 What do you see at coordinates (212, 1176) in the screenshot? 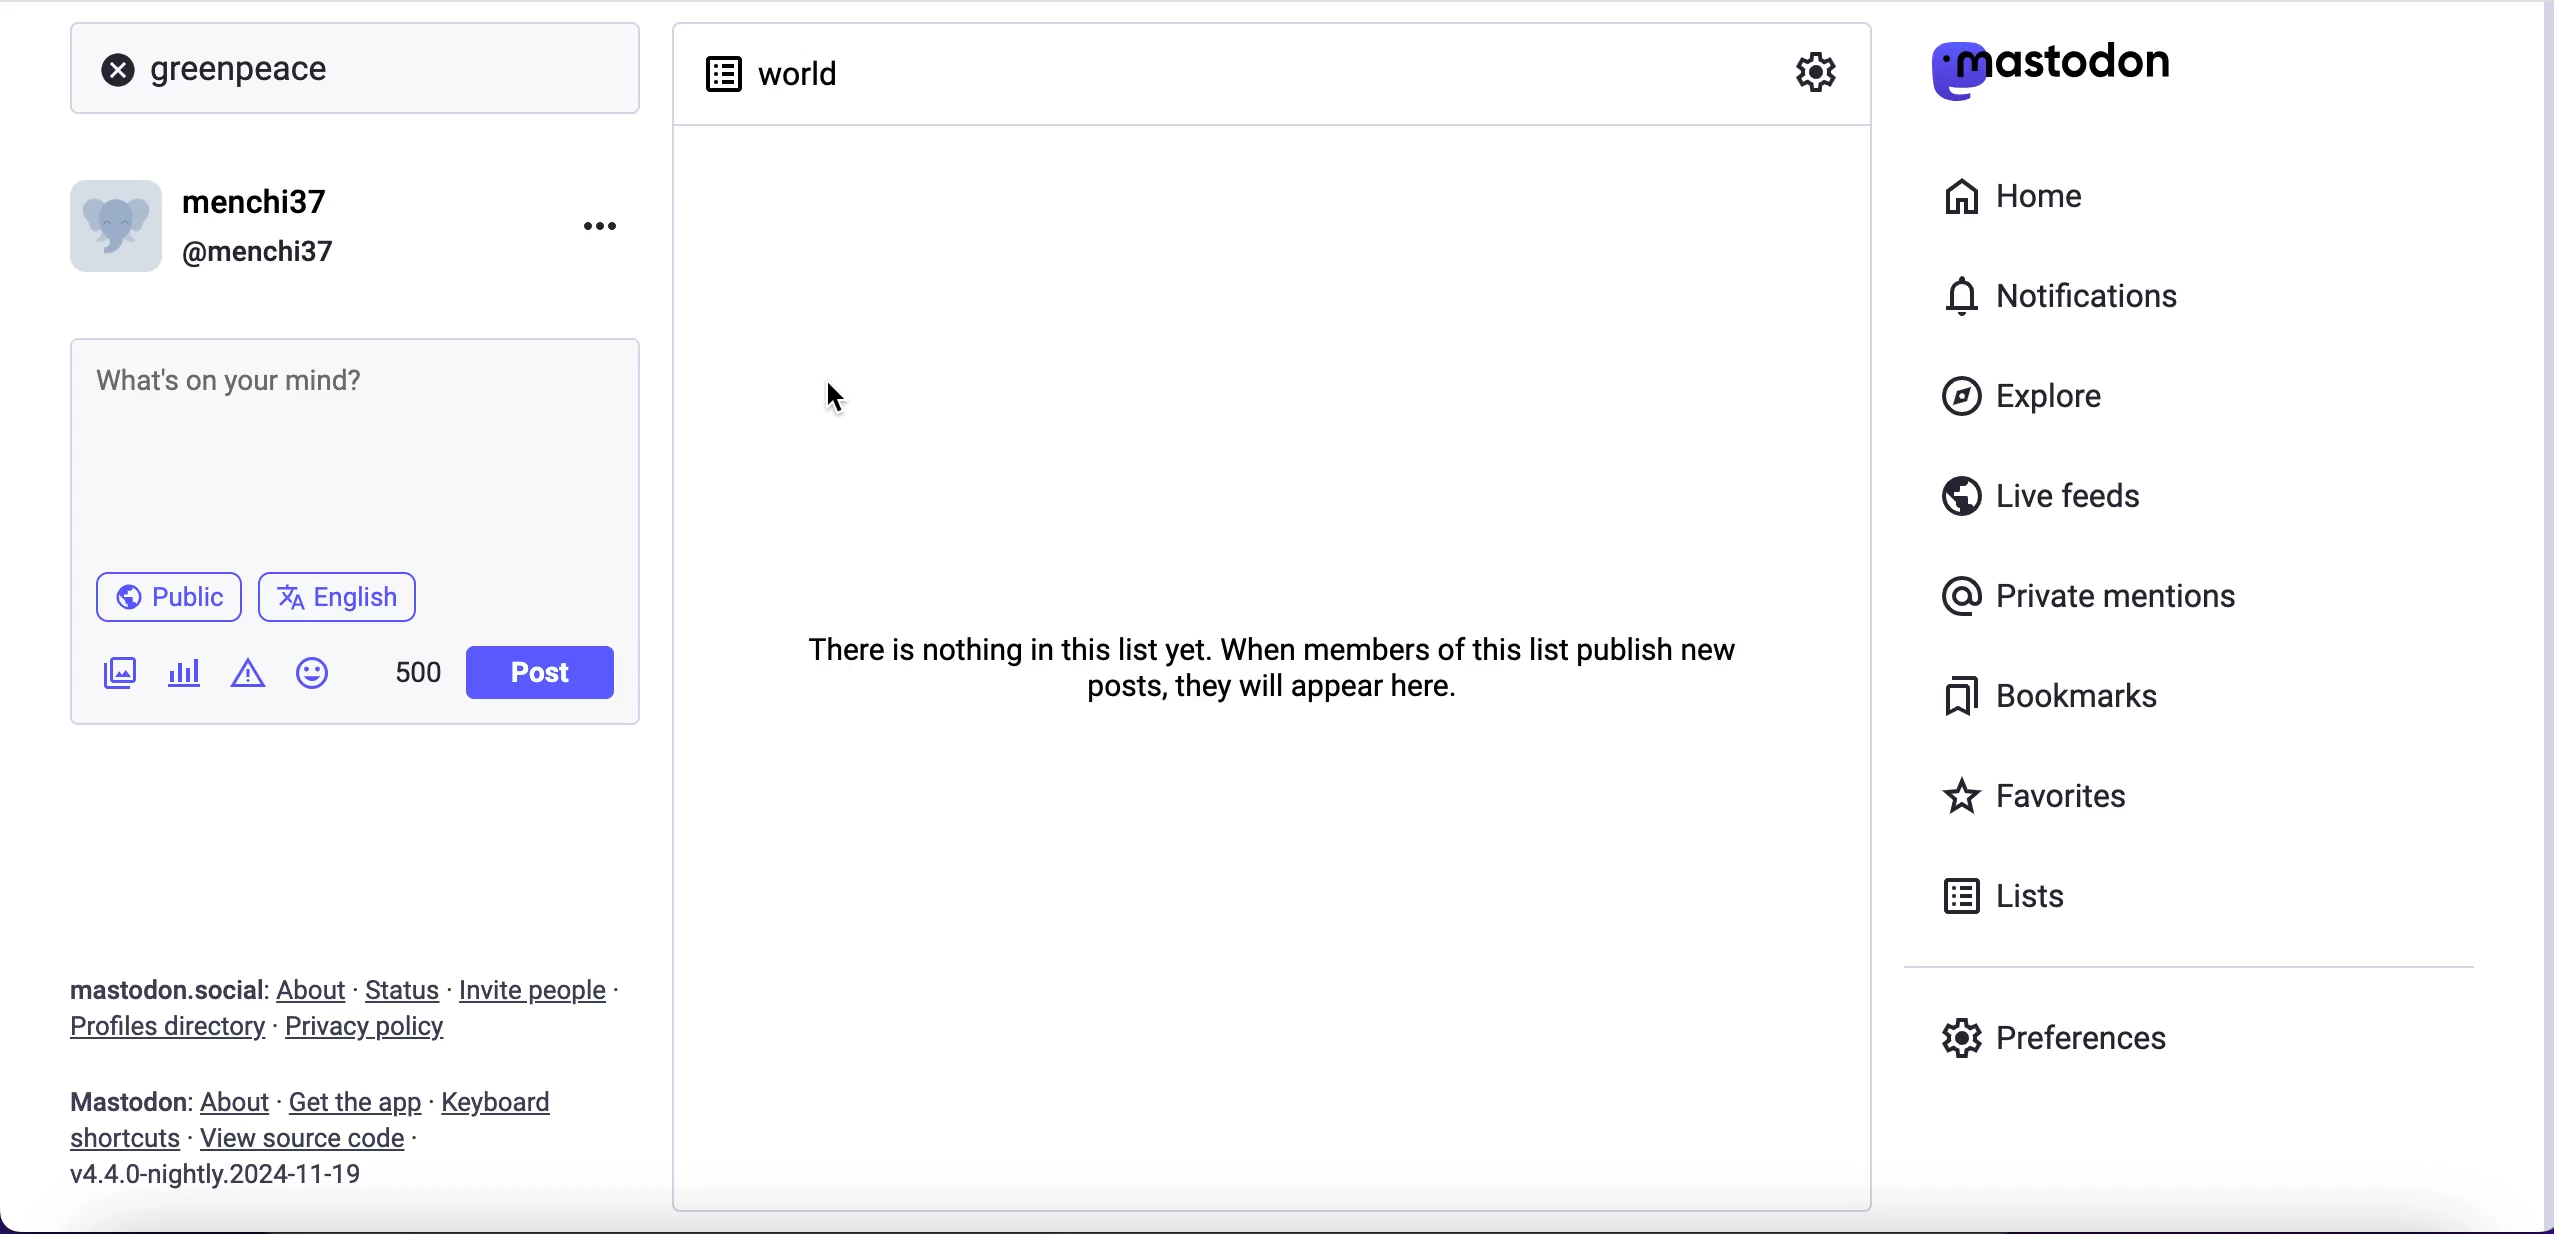
I see `v4.0` at bounding box center [212, 1176].